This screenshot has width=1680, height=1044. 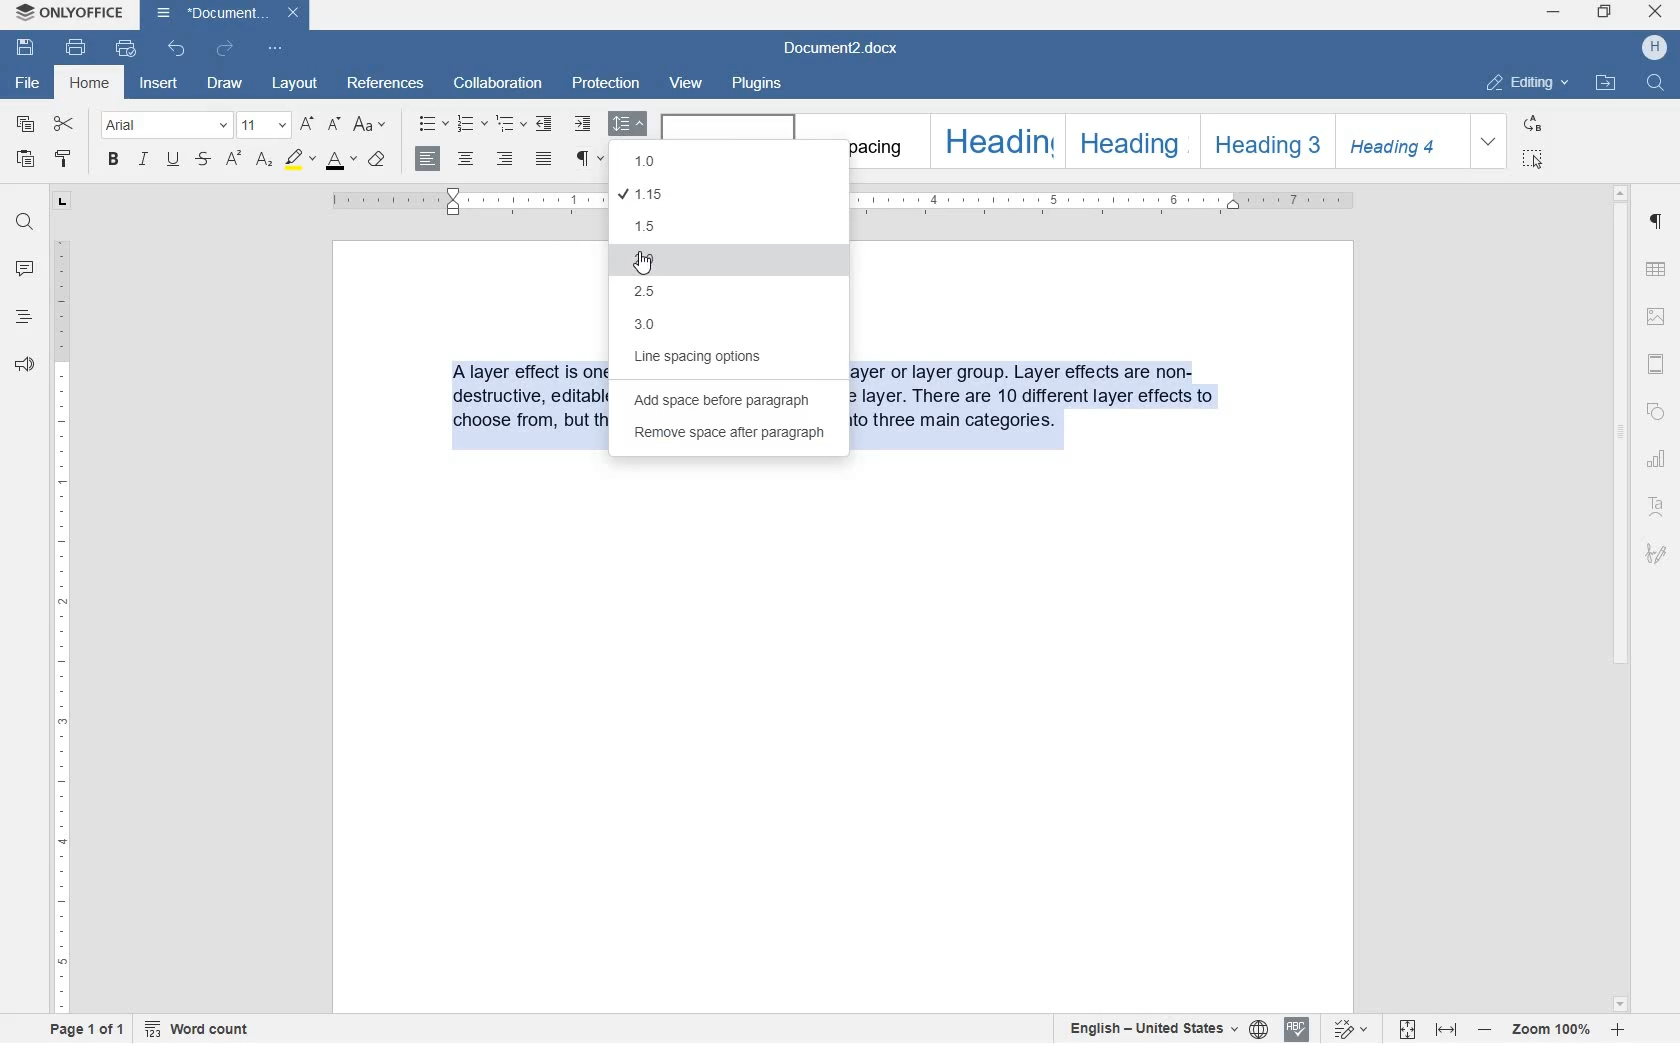 What do you see at coordinates (125, 52) in the screenshot?
I see `quick print` at bounding box center [125, 52].